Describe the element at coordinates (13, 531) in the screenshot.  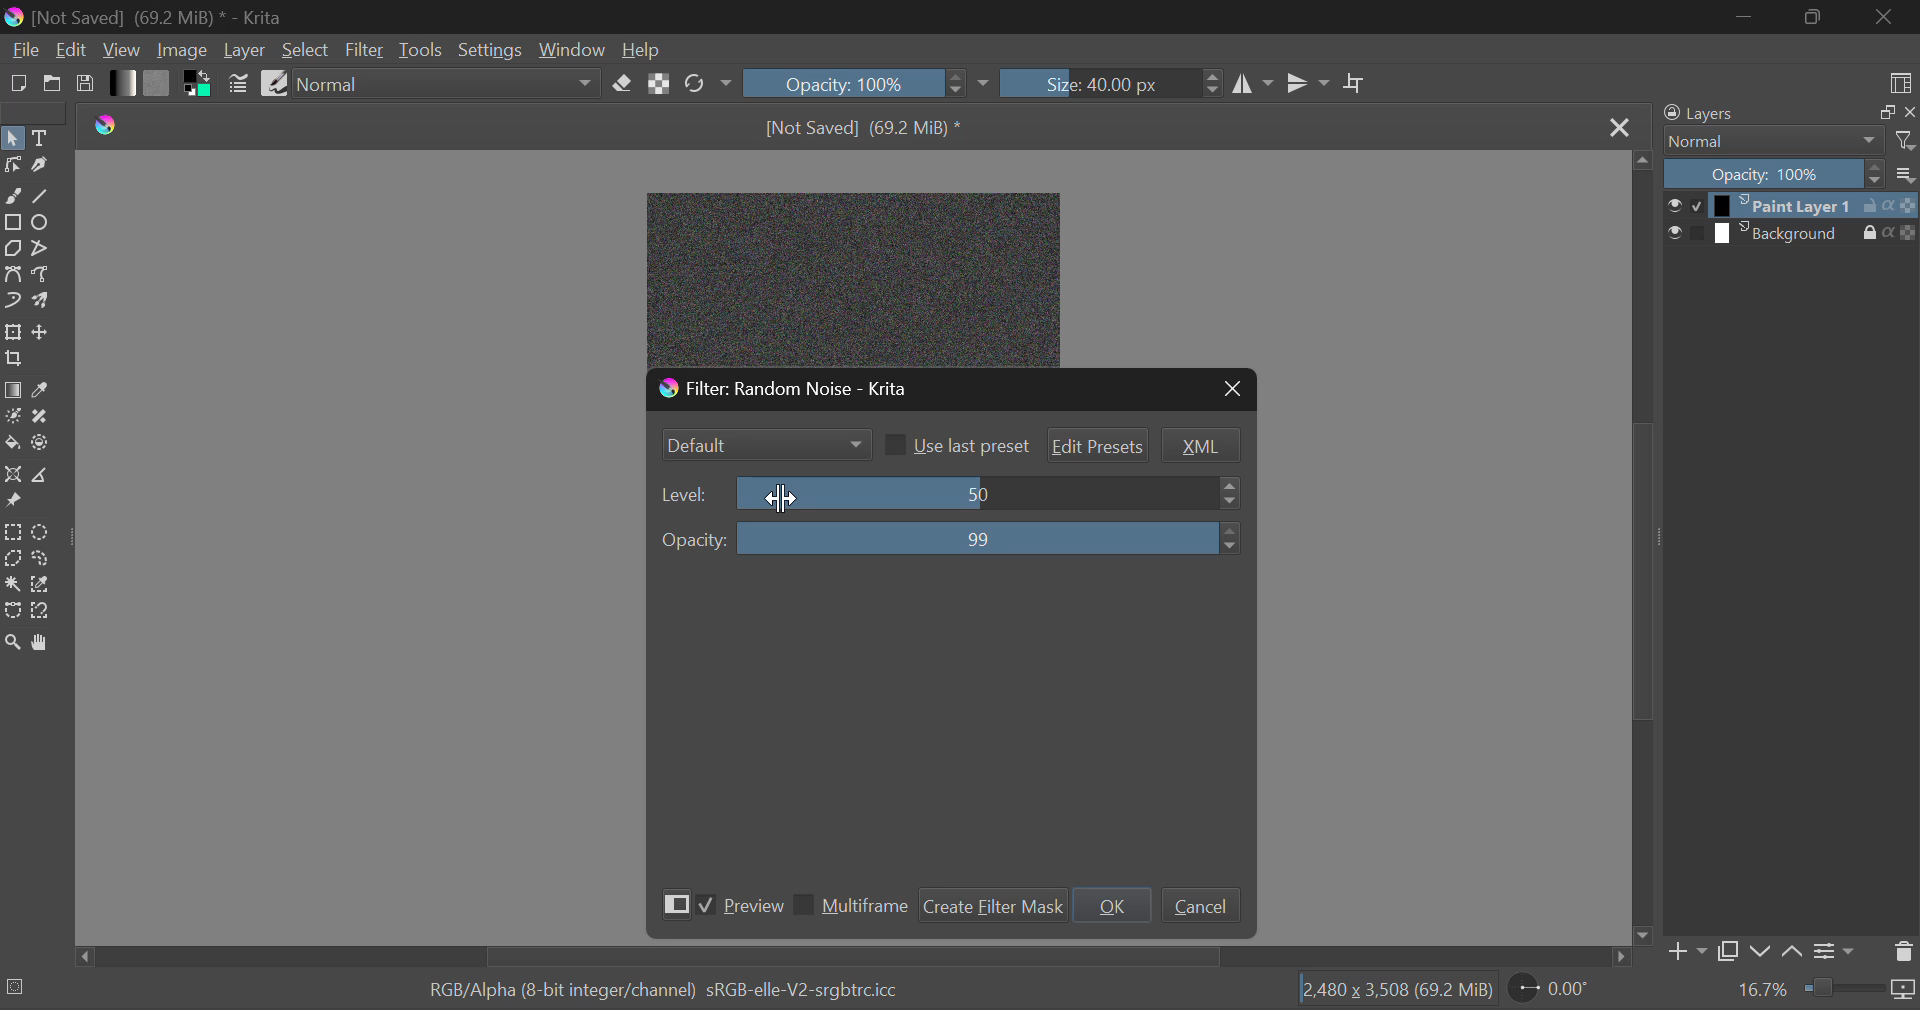
I see `Rectangular Selection` at that location.